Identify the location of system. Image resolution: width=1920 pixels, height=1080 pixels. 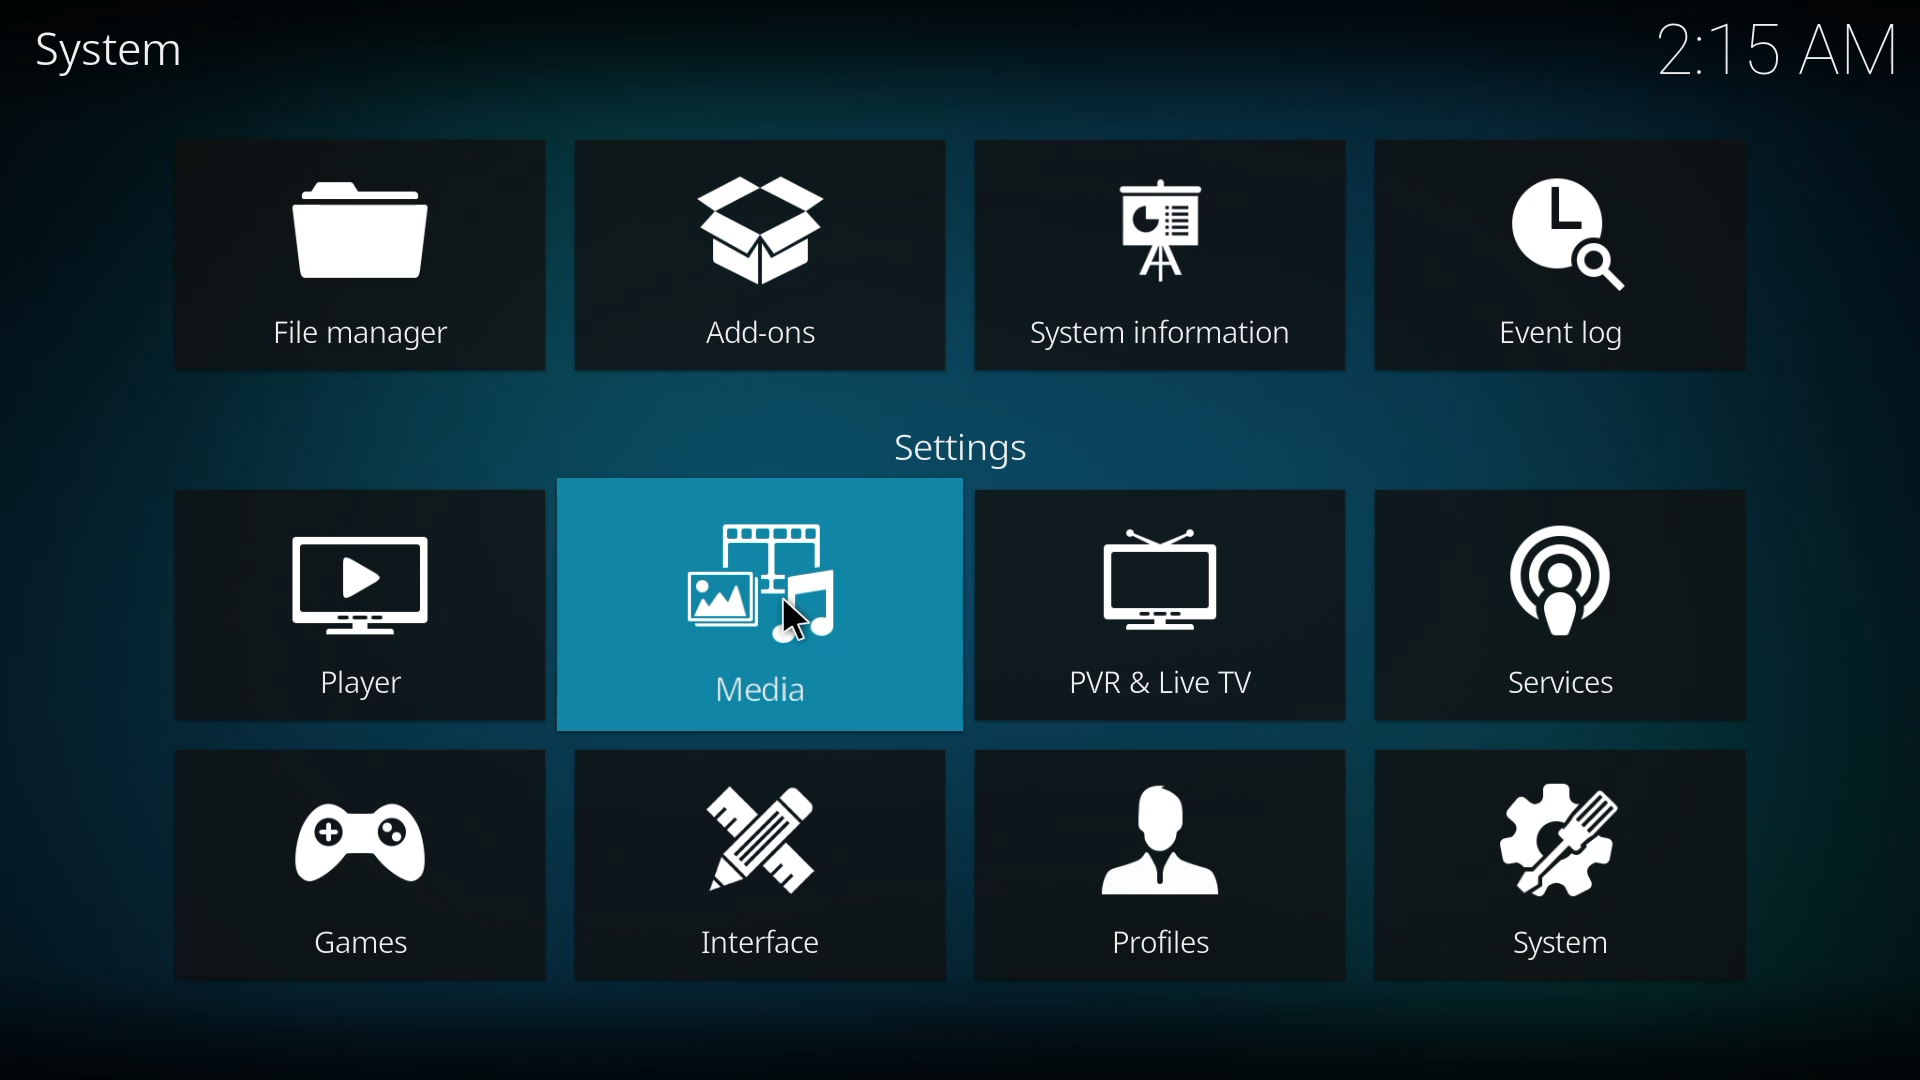
(128, 48).